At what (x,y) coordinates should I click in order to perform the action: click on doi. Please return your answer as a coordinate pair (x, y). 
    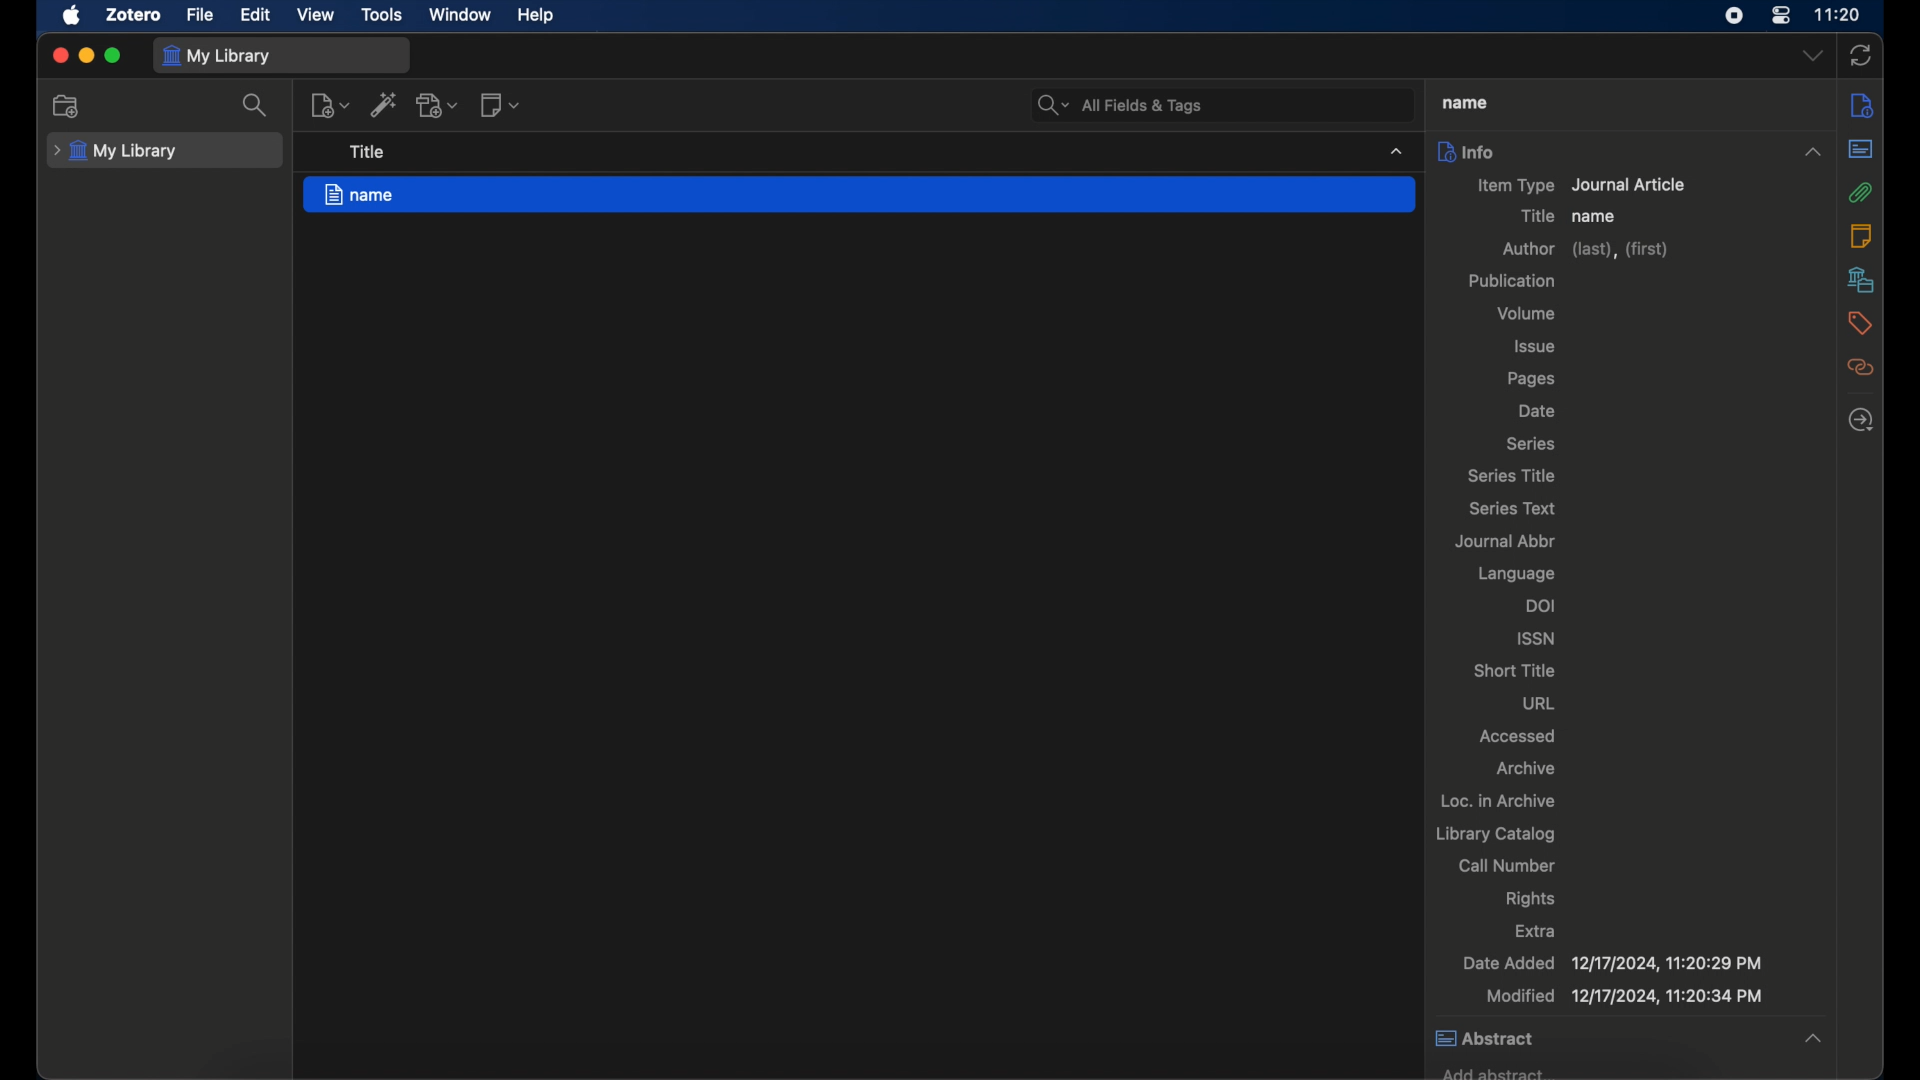
    Looking at the image, I should click on (1542, 605).